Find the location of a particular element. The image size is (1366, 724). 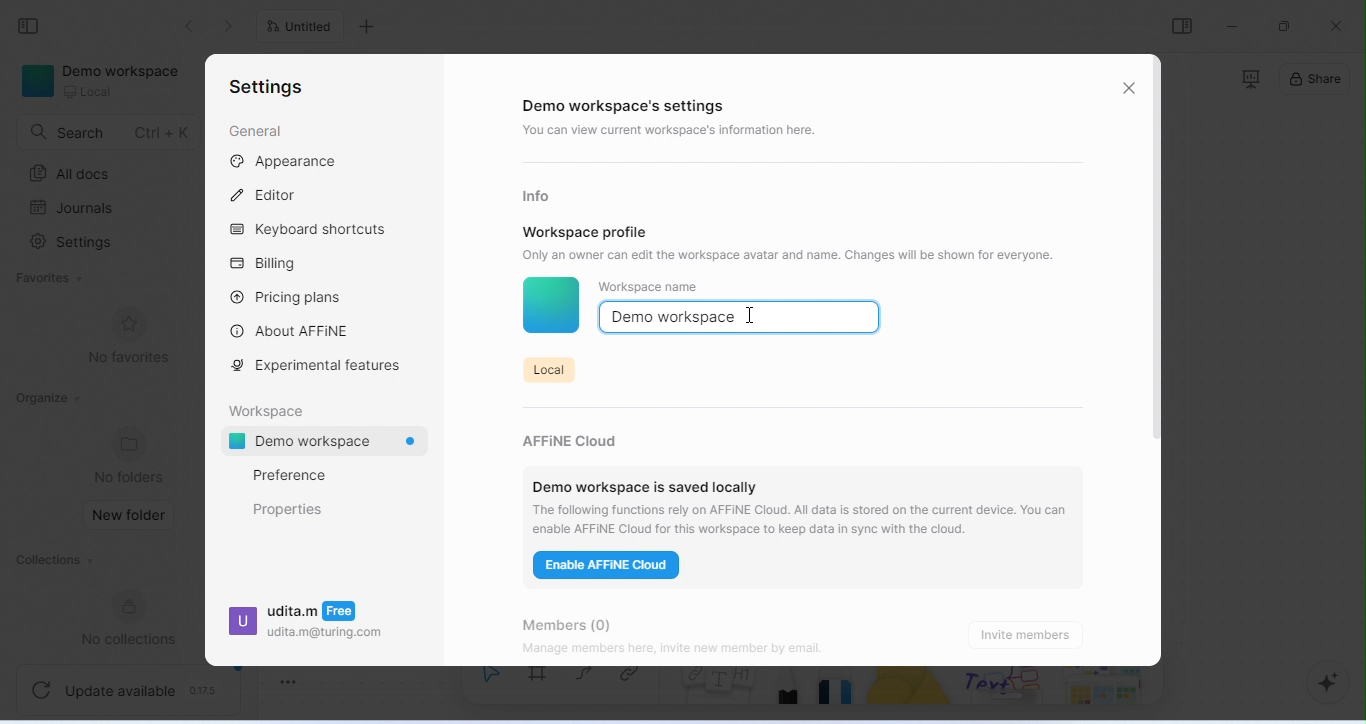

you can view current workspace's information here is located at coordinates (674, 132).